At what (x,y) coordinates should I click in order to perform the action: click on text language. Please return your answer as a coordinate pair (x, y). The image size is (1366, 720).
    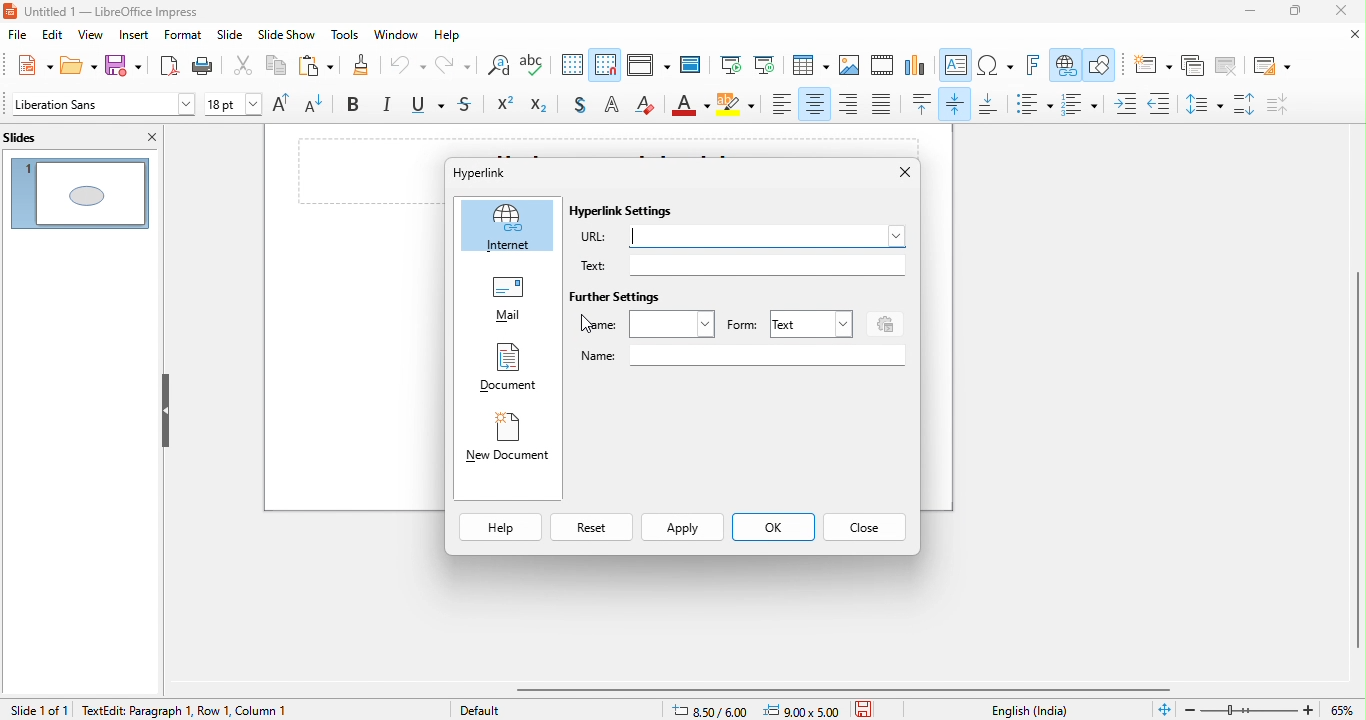
    Looking at the image, I should click on (1032, 710).